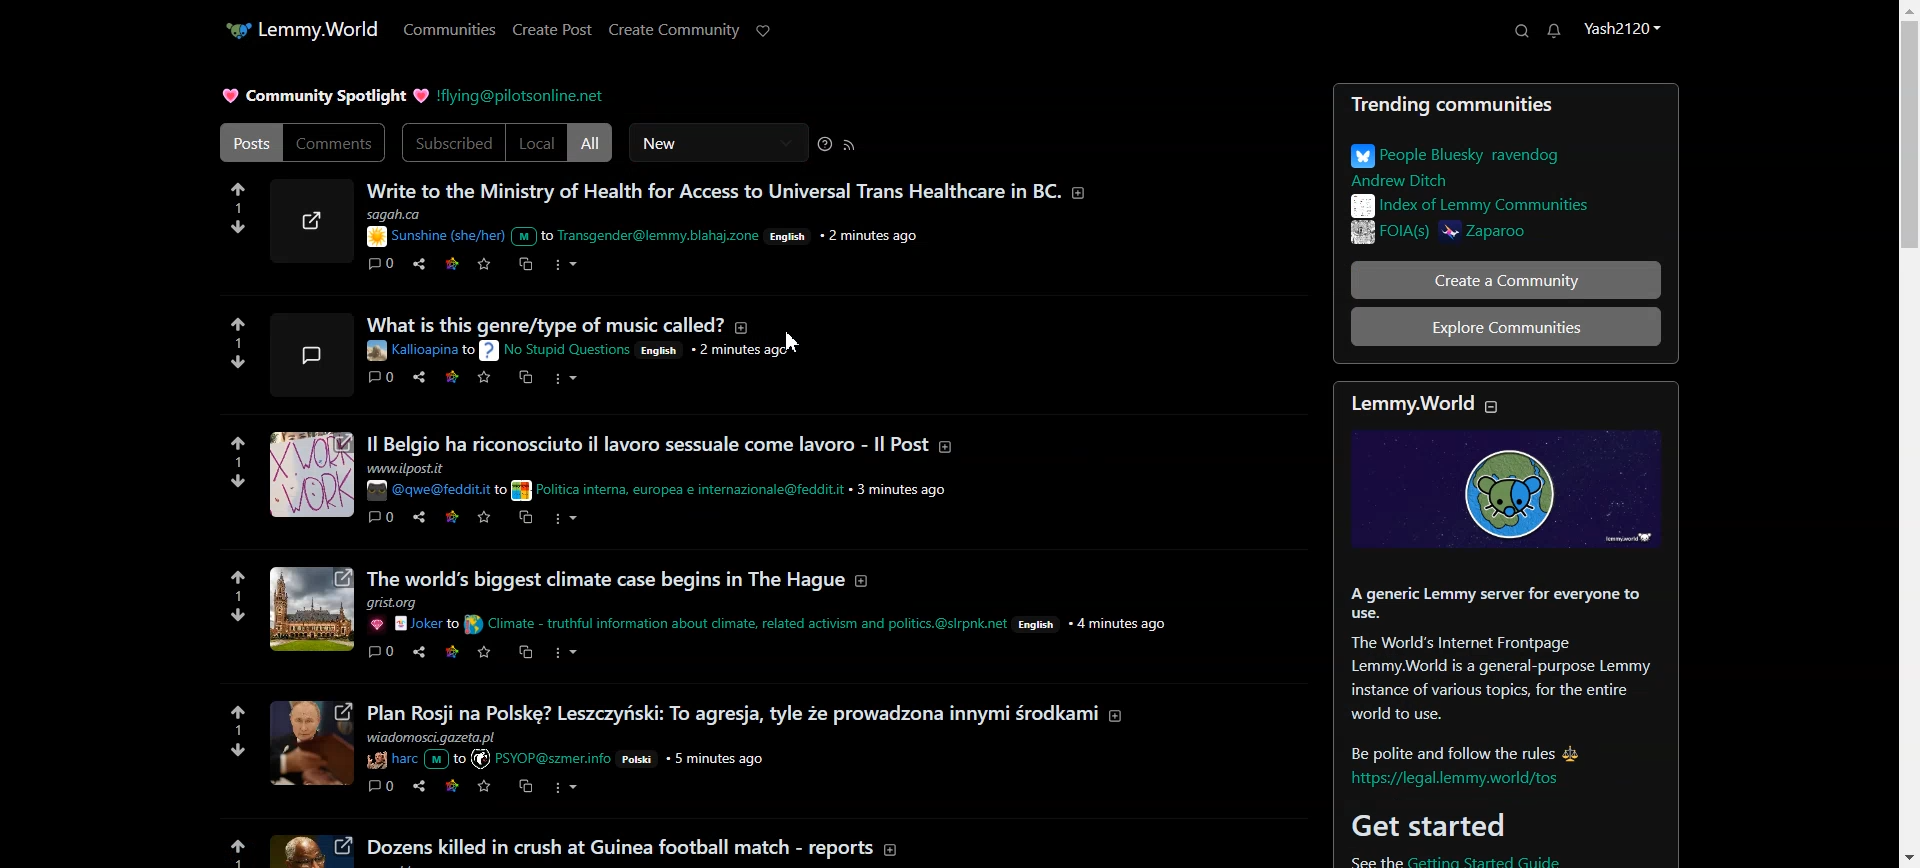 This screenshot has width=1920, height=868. What do you see at coordinates (524, 382) in the screenshot?
I see `copy` at bounding box center [524, 382].